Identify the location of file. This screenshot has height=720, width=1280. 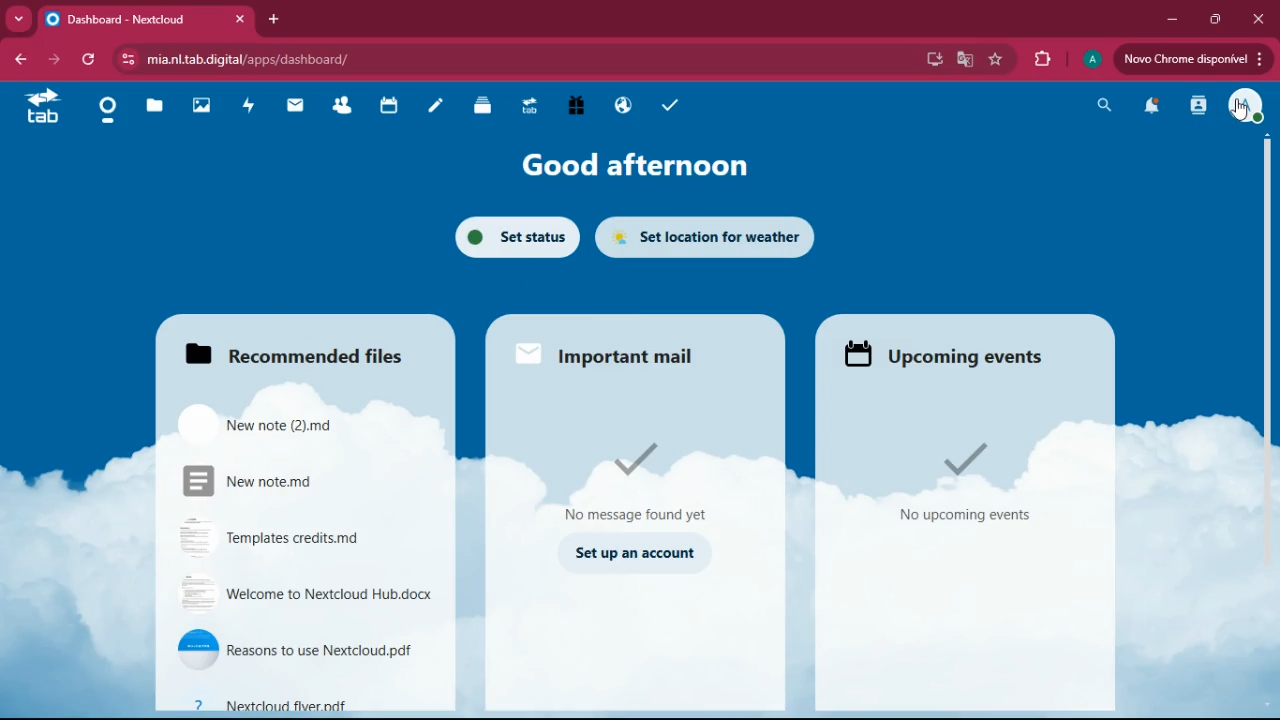
(300, 702).